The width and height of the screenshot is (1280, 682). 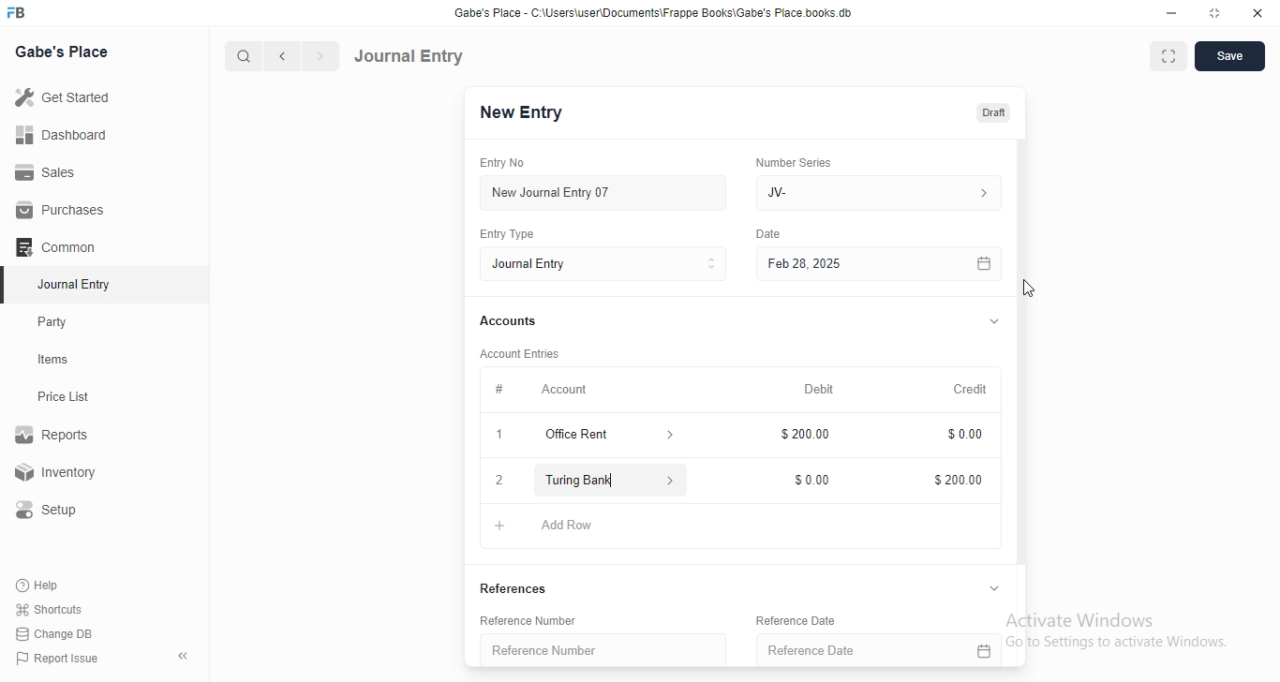 I want to click on Credit, so click(x=969, y=387).